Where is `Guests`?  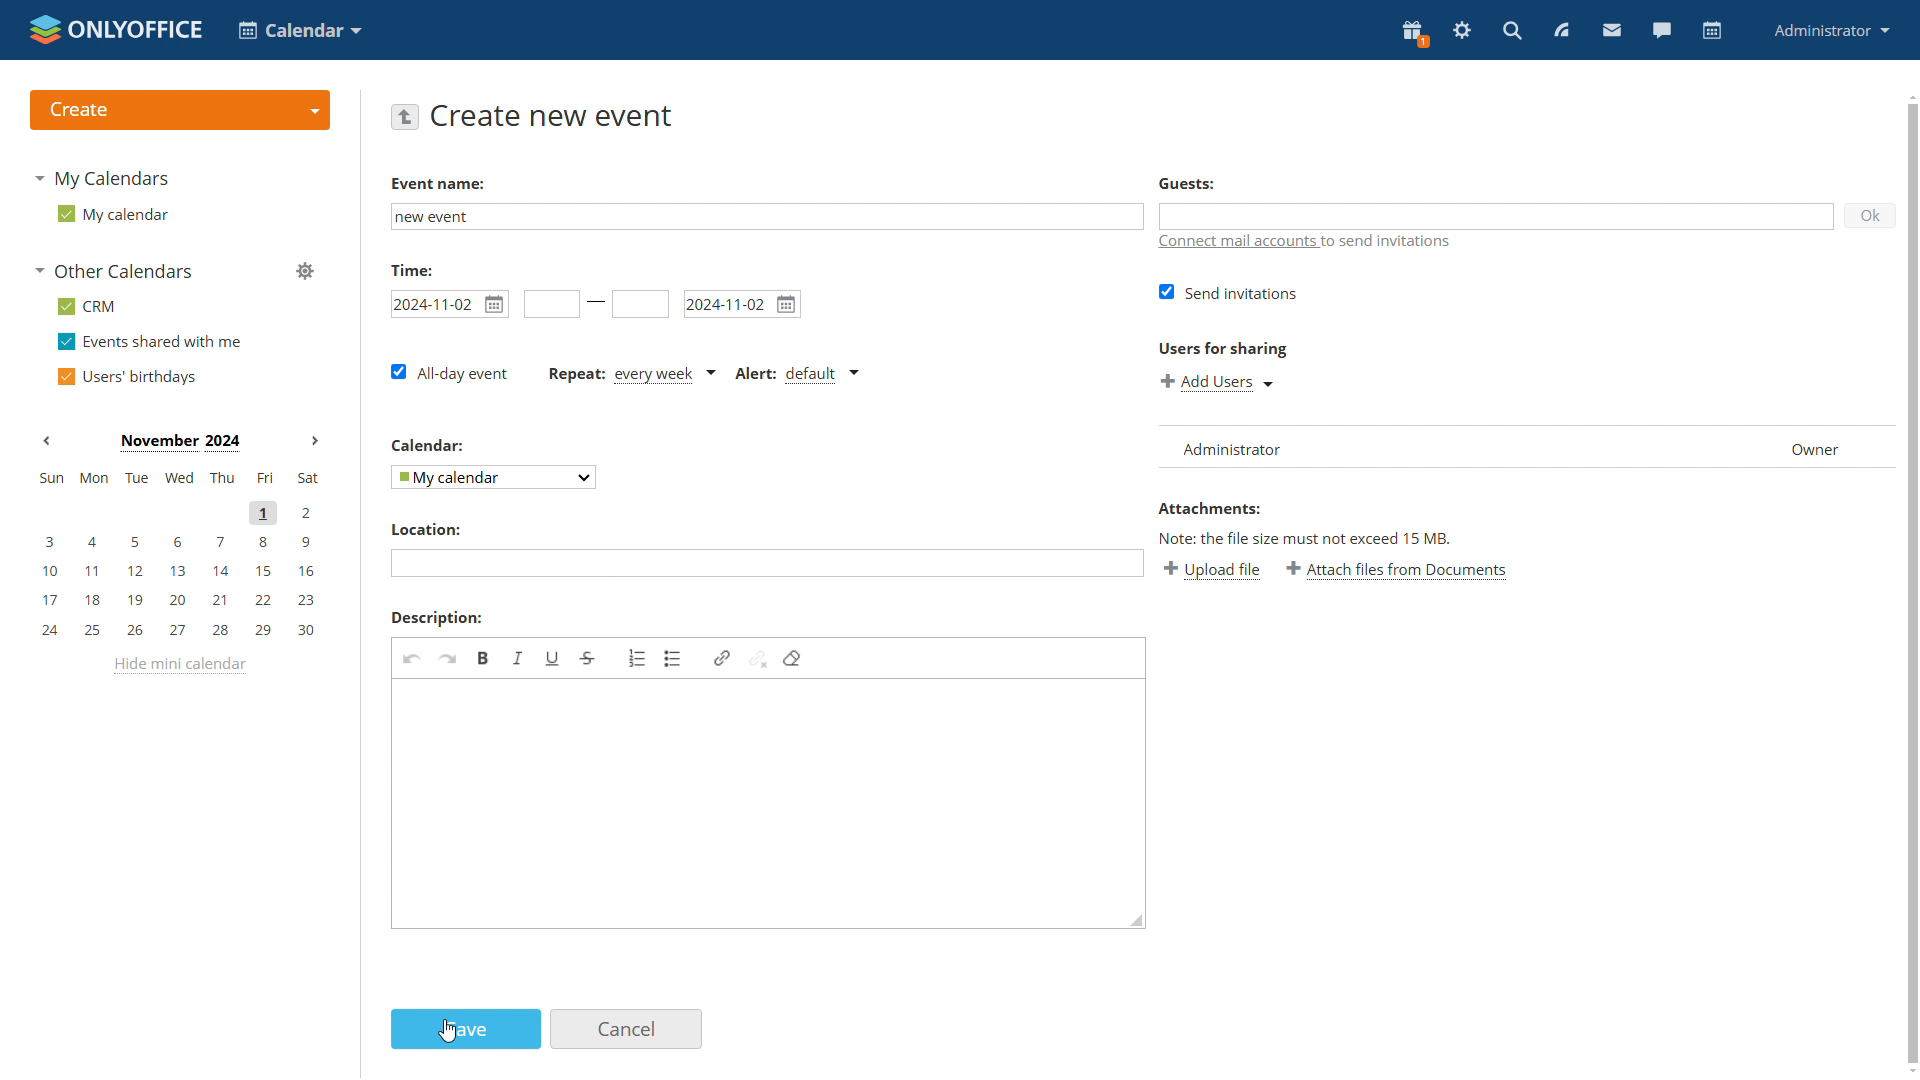
Guests is located at coordinates (1187, 184).